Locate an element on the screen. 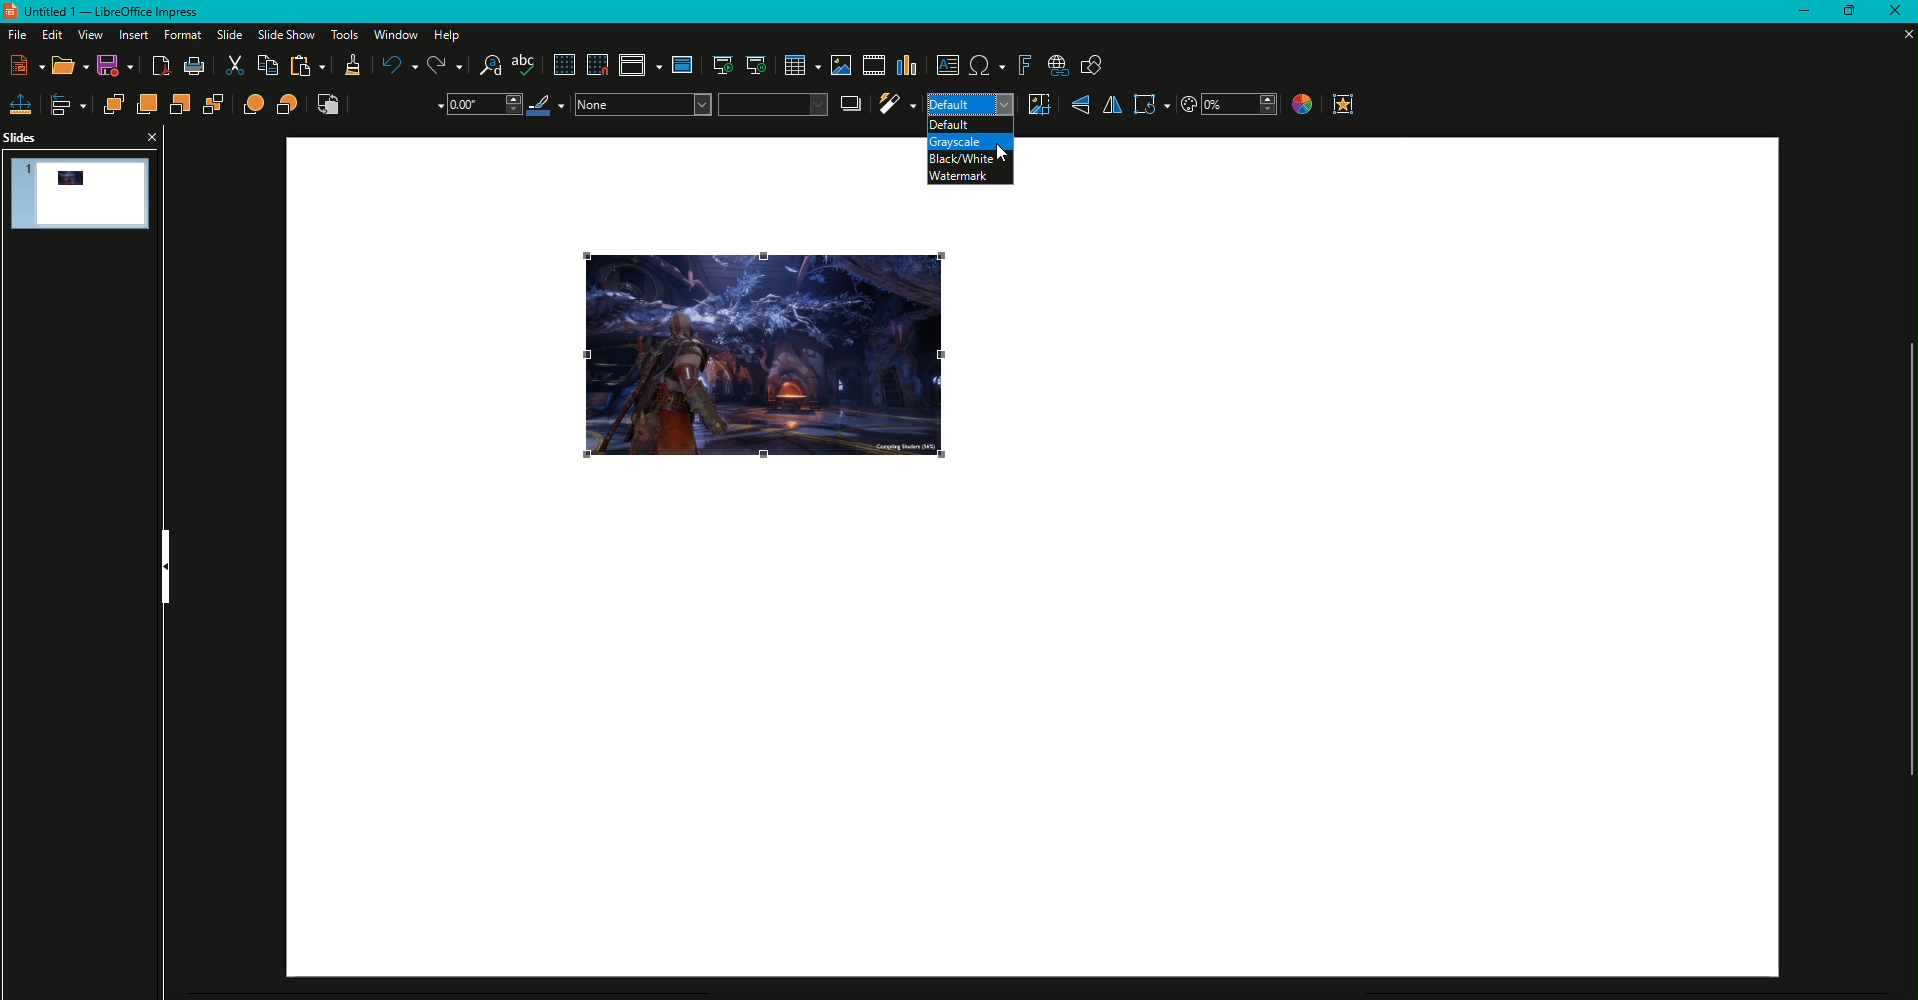 The height and width of the screenshot is (1000, 1918). Text Box is located at coordinates (948, 65).